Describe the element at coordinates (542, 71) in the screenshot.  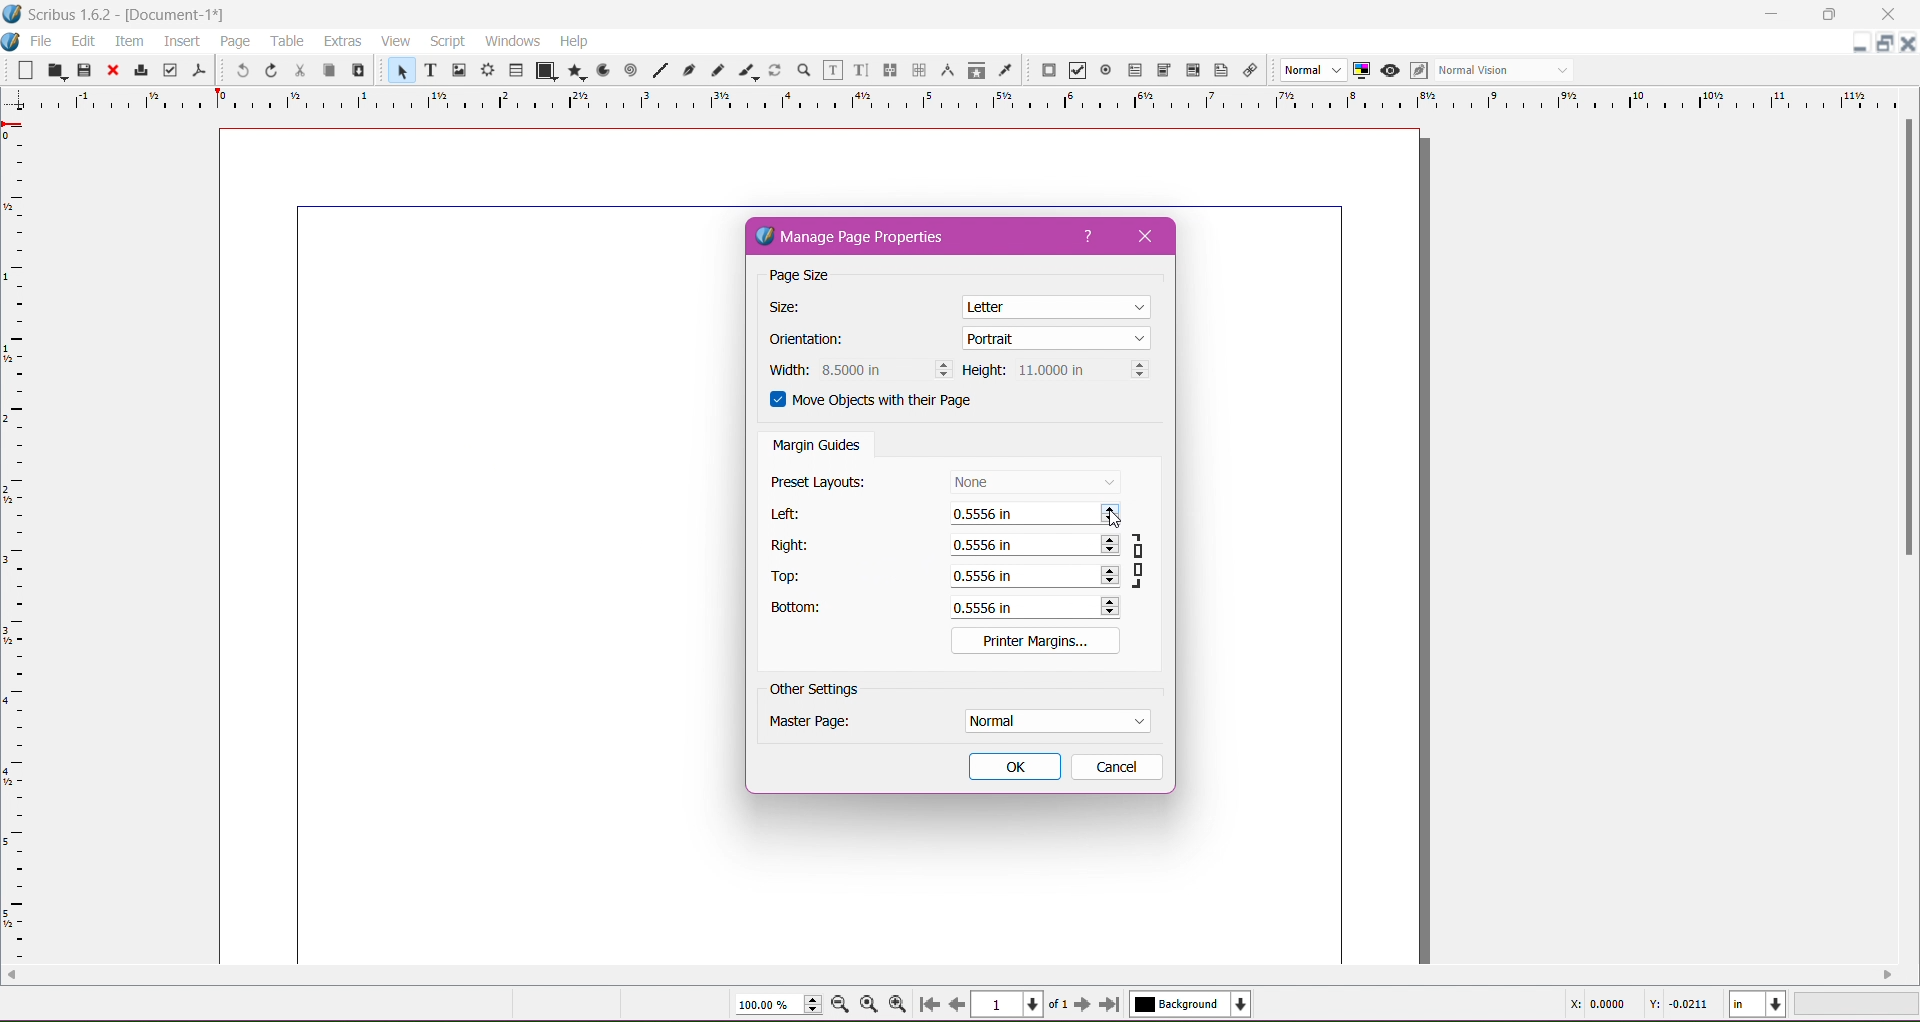
I see `Shape` at that location.